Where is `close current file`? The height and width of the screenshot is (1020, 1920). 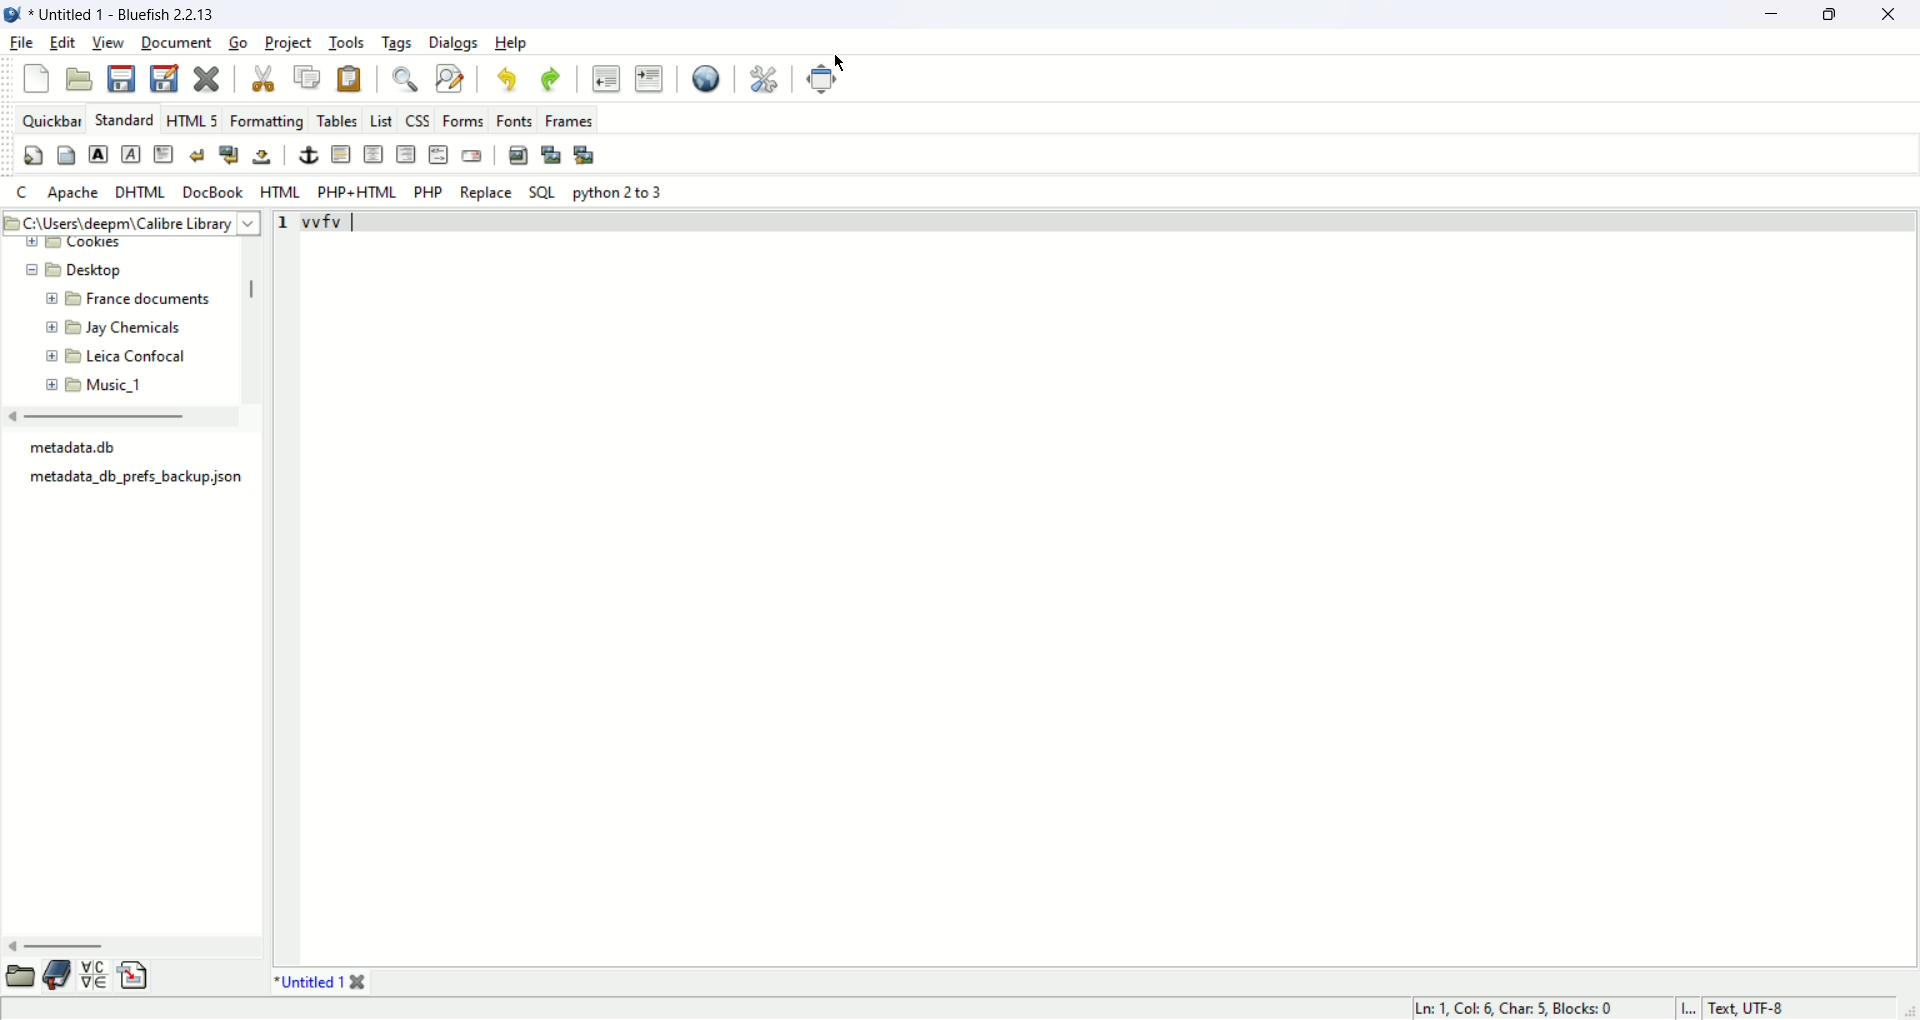
close current file is located at coordinates (205, 80).